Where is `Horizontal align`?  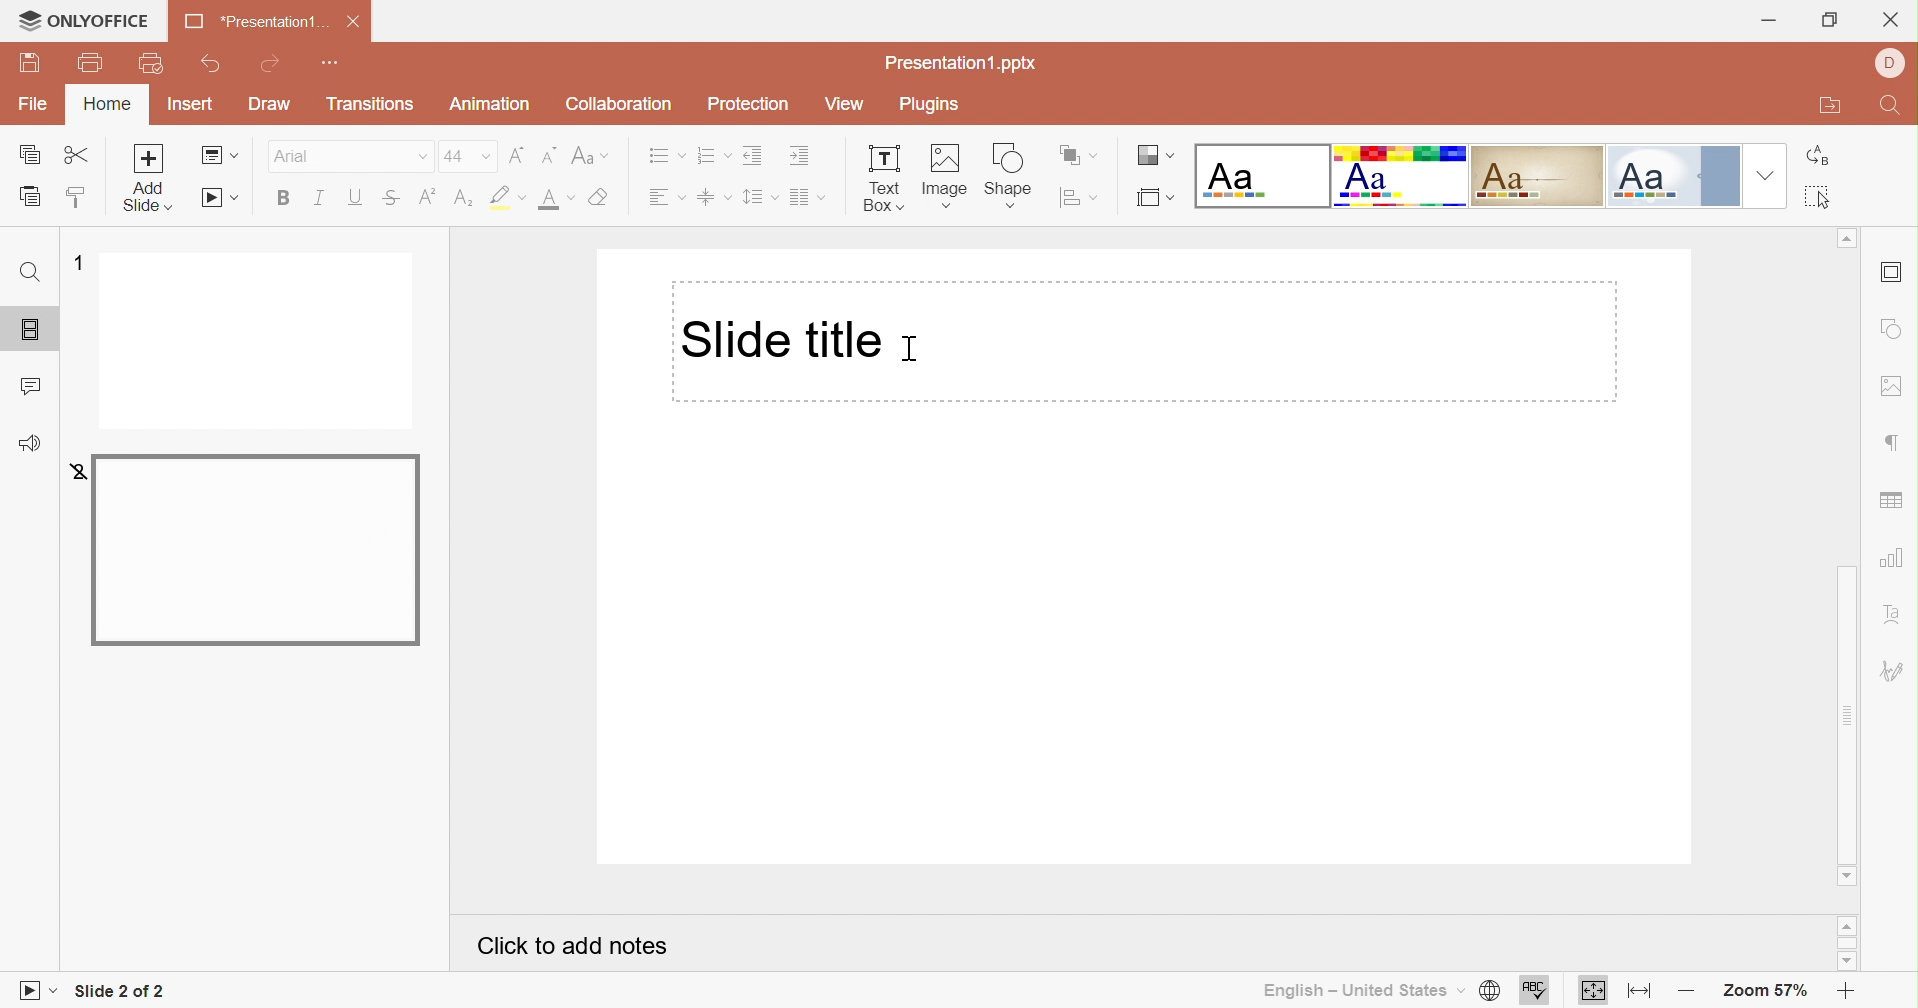
Horizontal align is located at coordinates (668, 197).